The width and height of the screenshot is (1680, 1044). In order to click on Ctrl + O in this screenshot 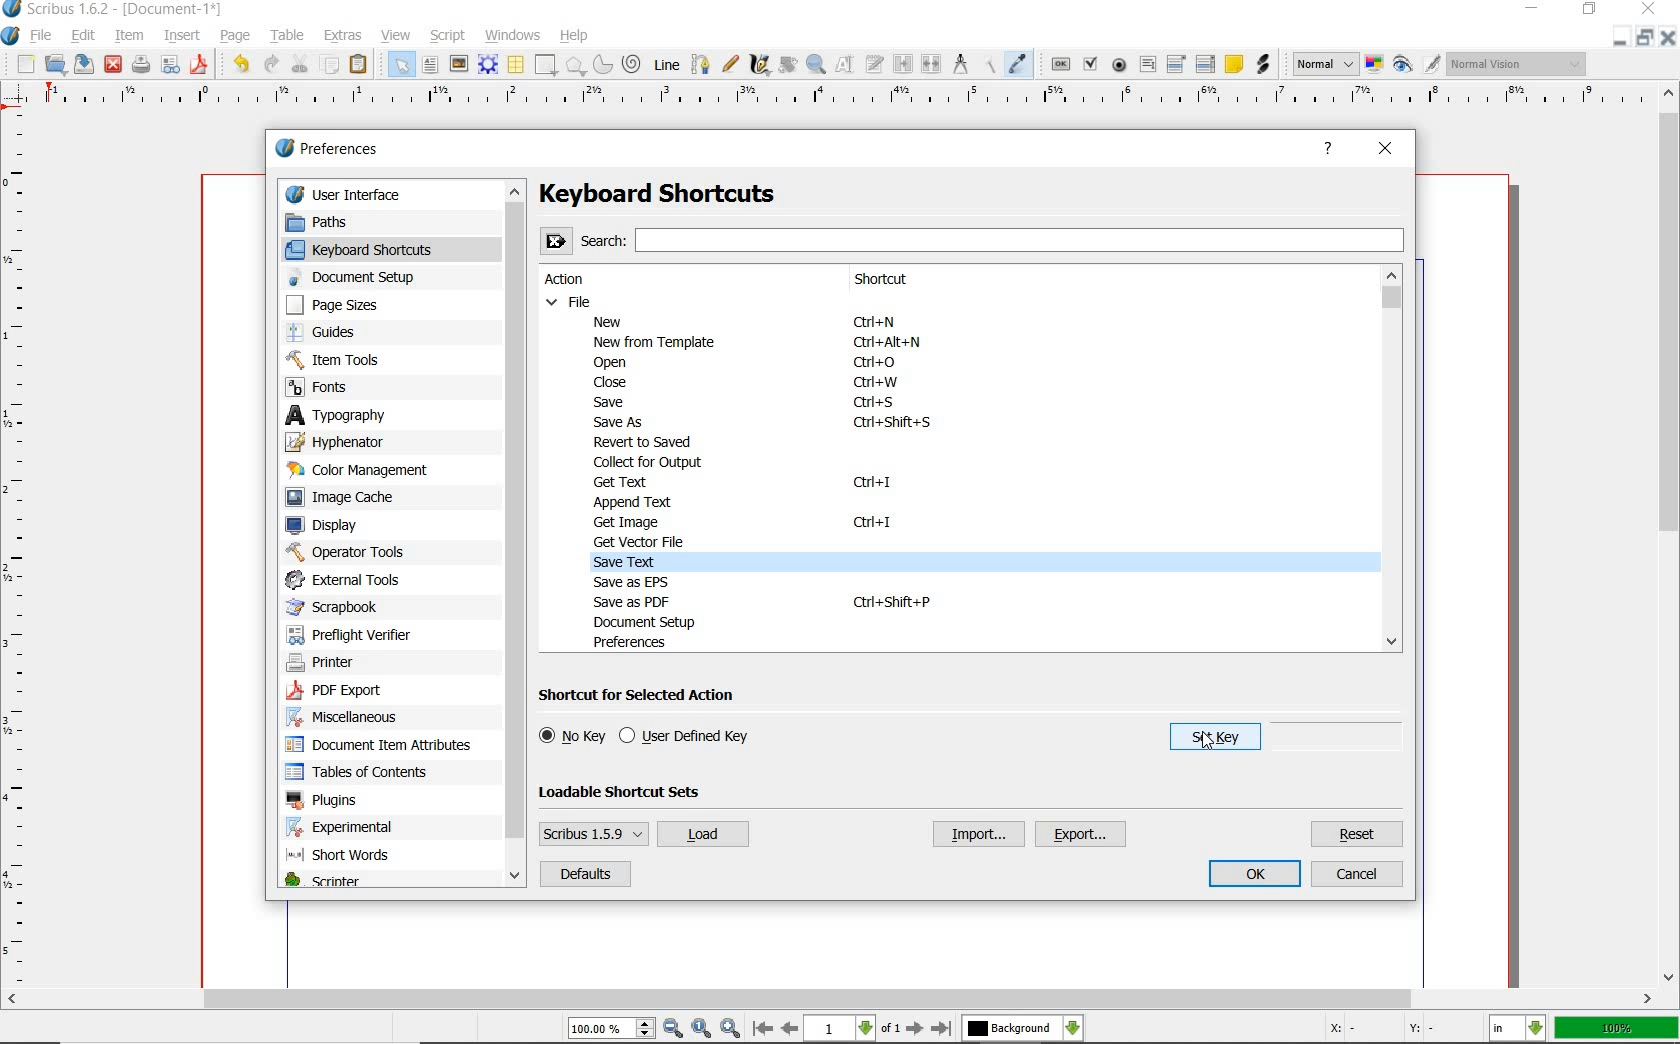, I will do `click(877, 363)`.